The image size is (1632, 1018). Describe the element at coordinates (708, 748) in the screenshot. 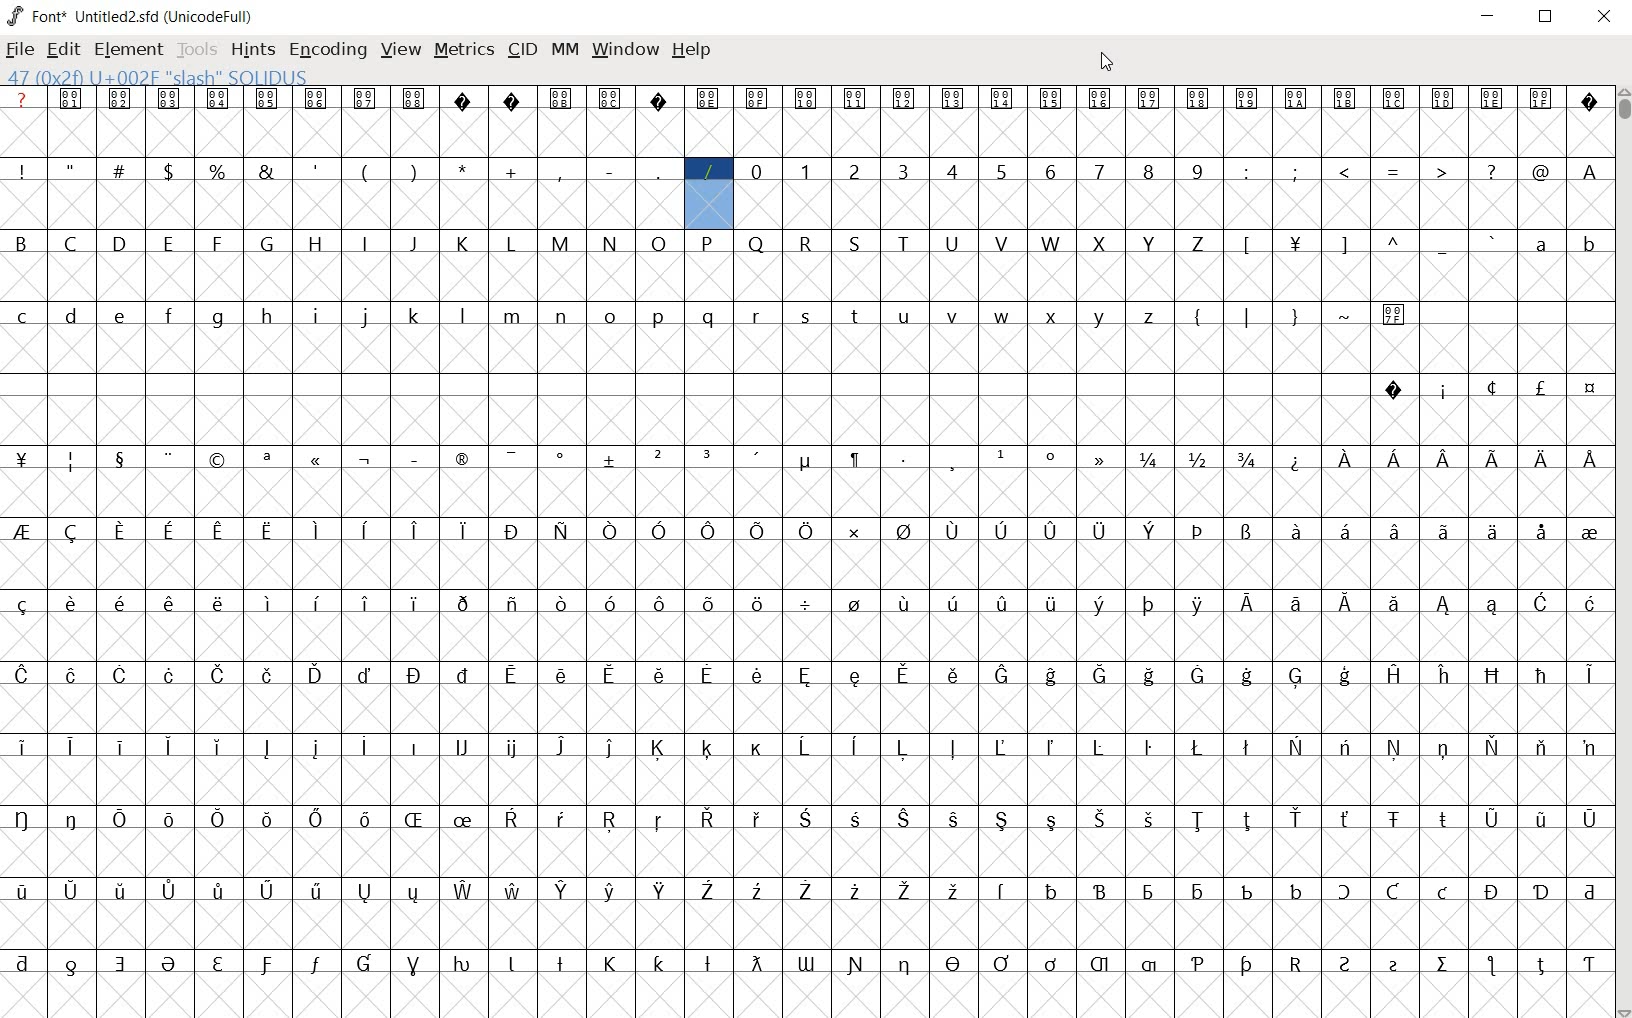

I see `glyph` at that location.